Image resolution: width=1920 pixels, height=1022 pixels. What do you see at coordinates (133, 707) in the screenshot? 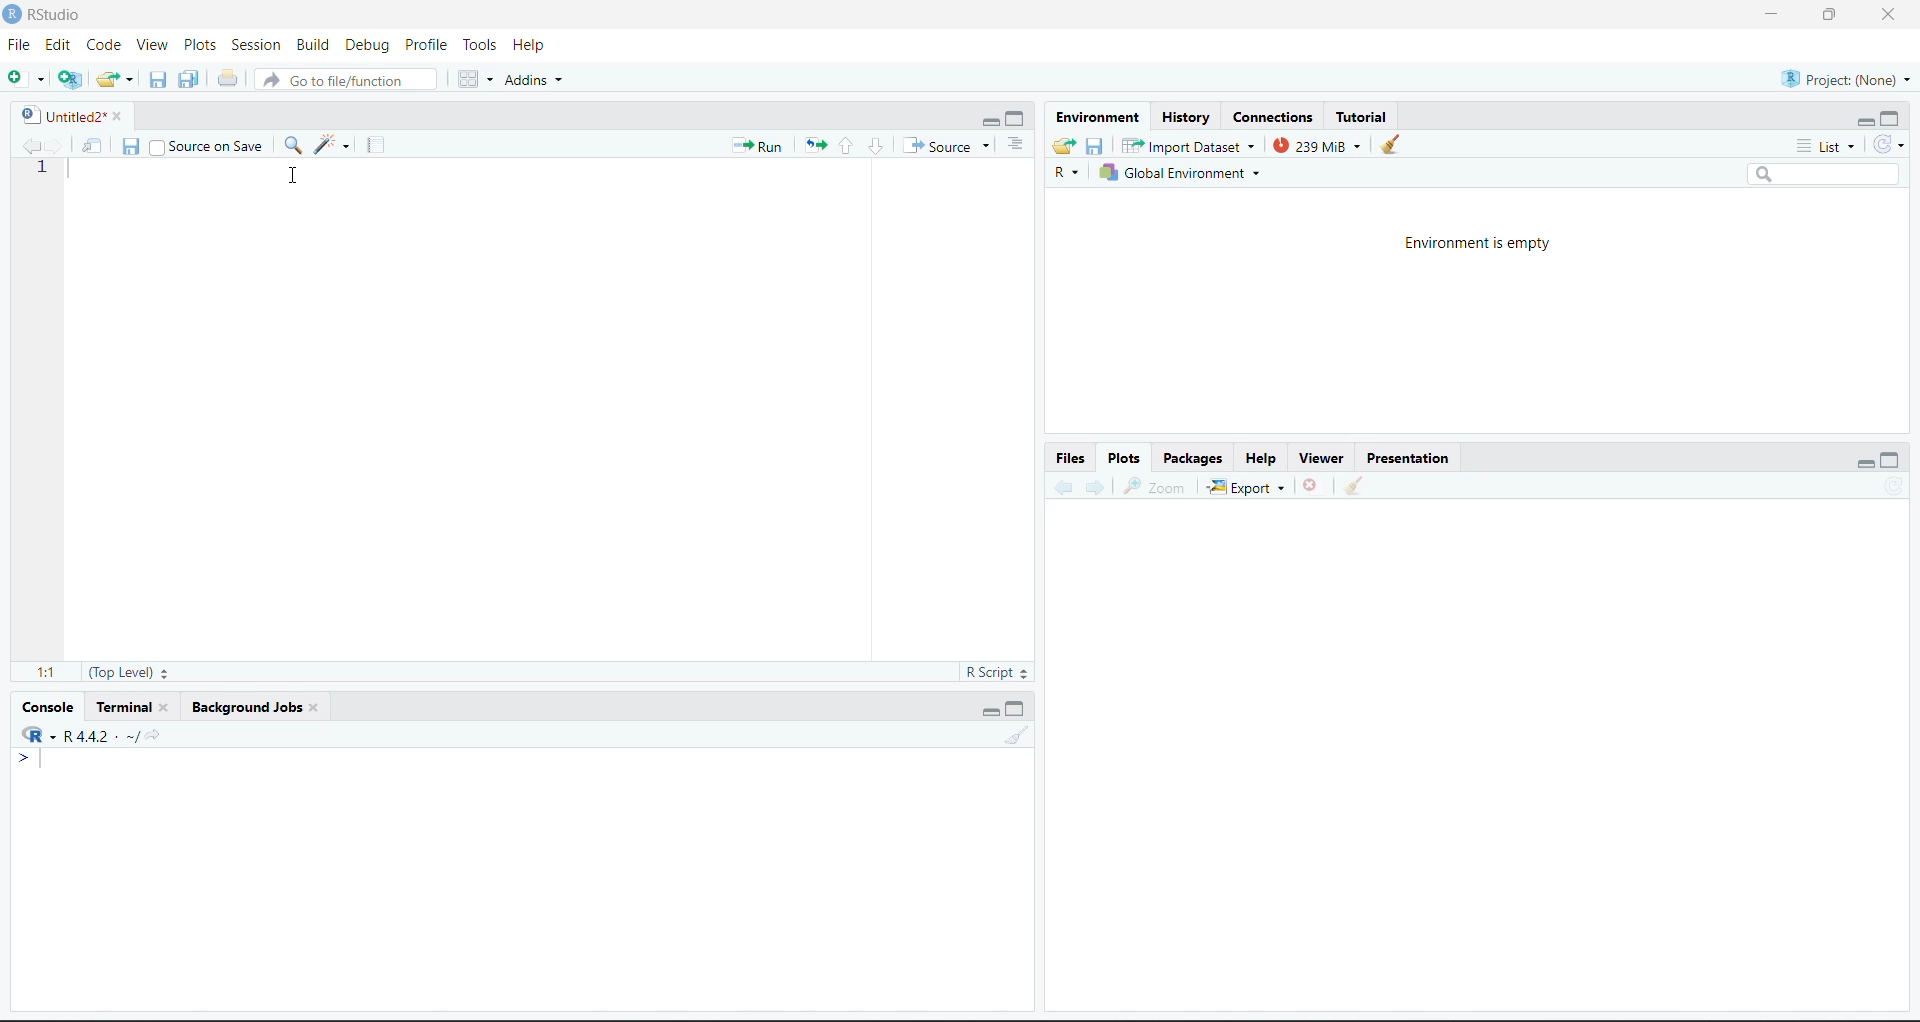
I see `Terminal` at bounding box center [133, 707].